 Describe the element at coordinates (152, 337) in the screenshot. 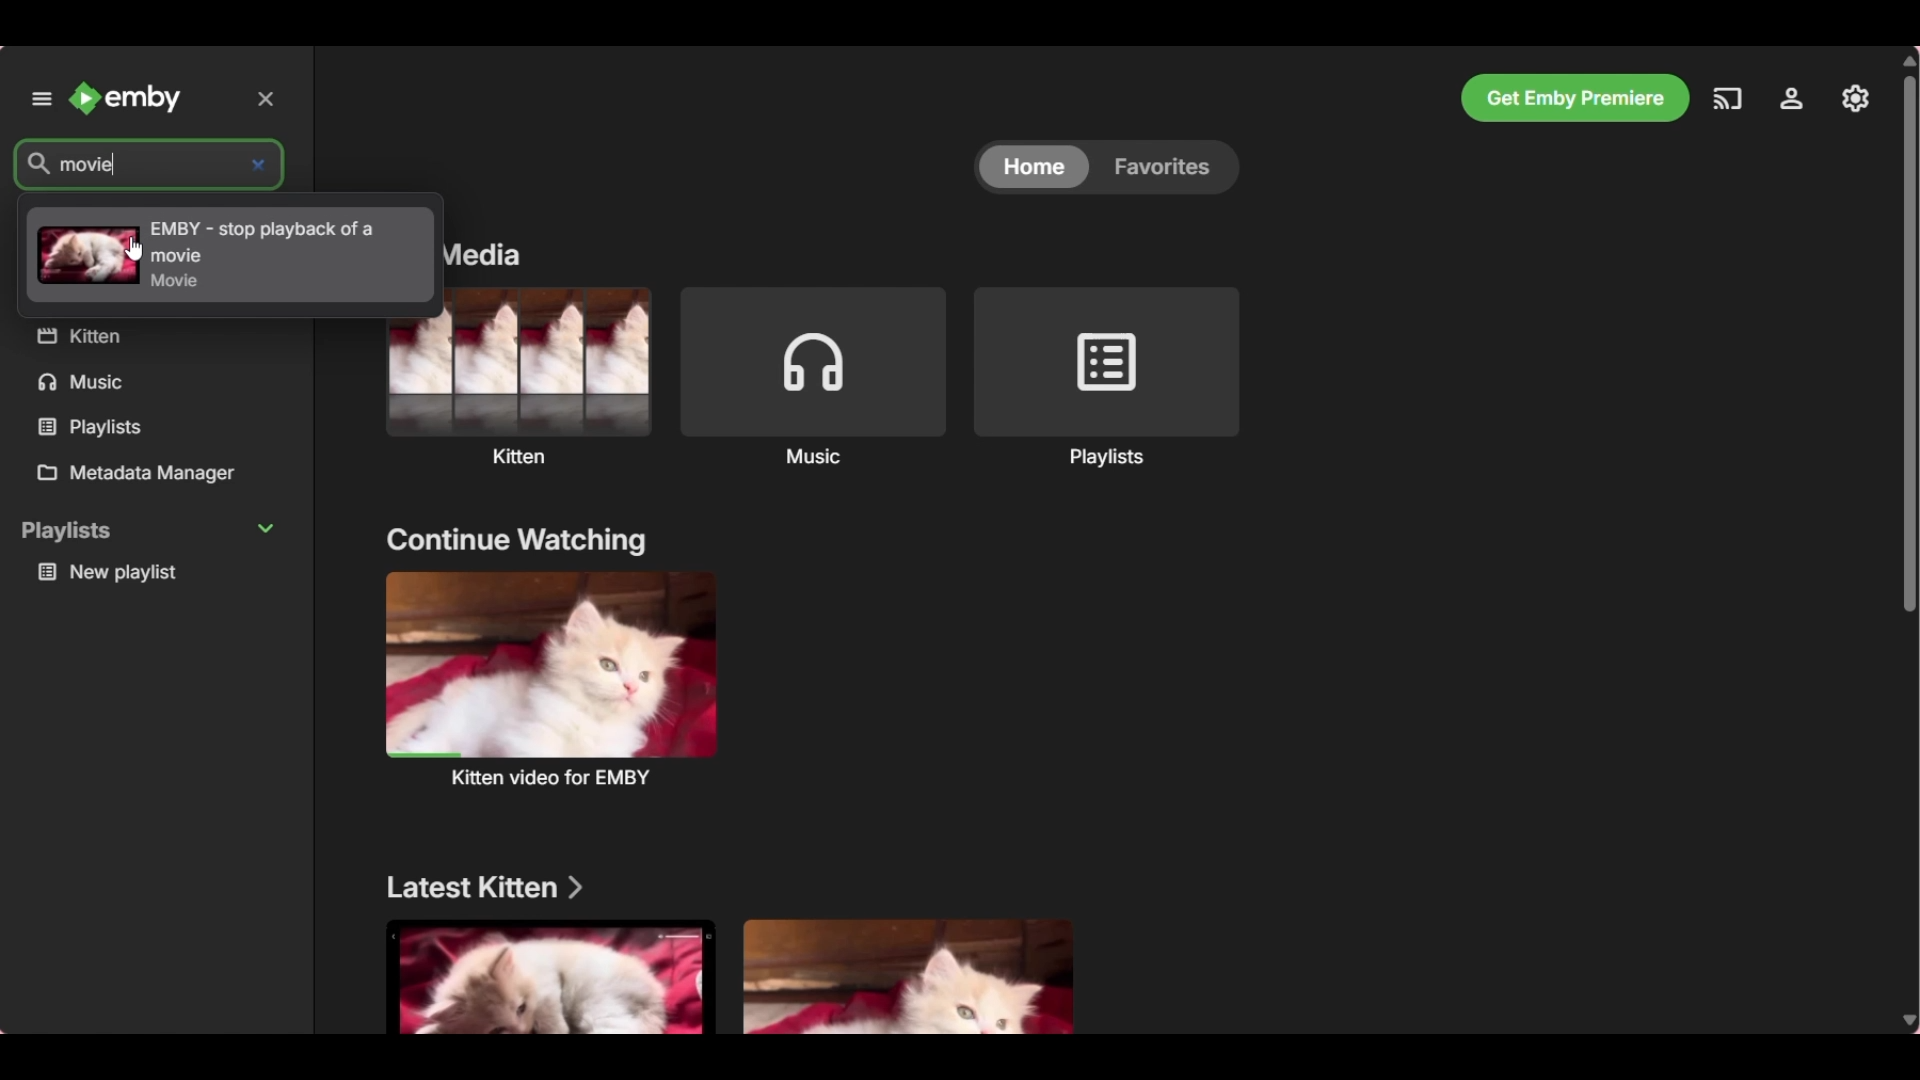

I see `kitten` at that location.